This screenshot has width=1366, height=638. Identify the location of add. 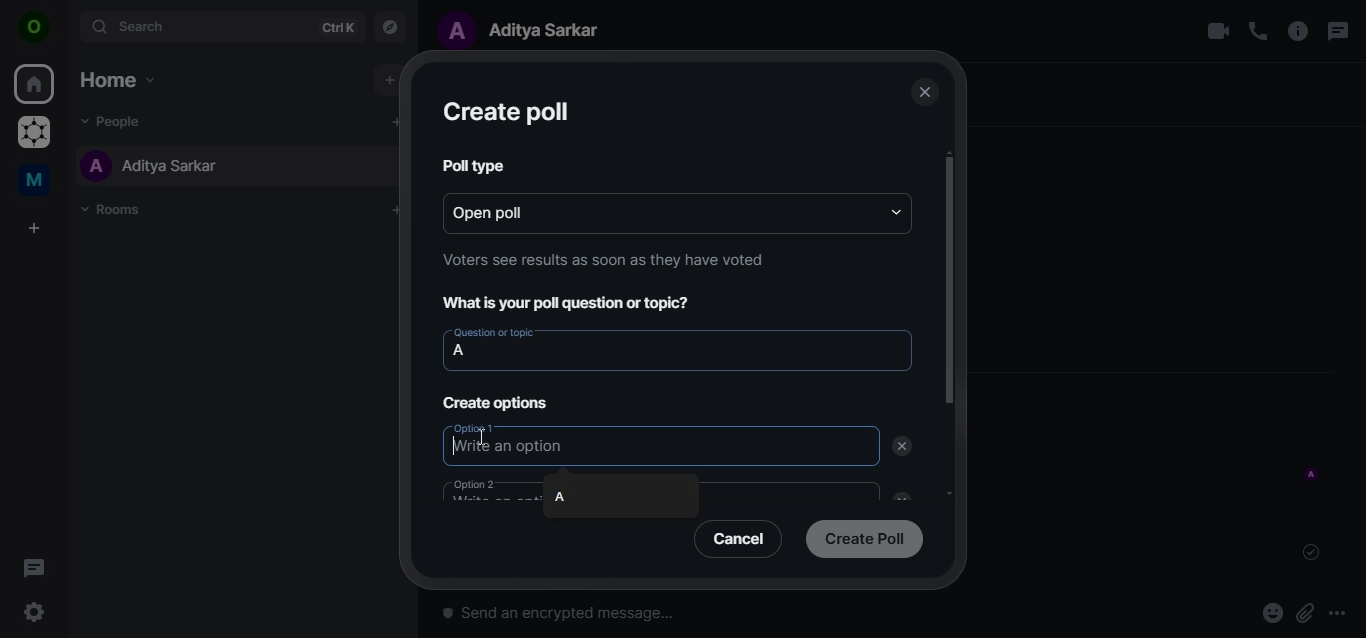
(388, 80).